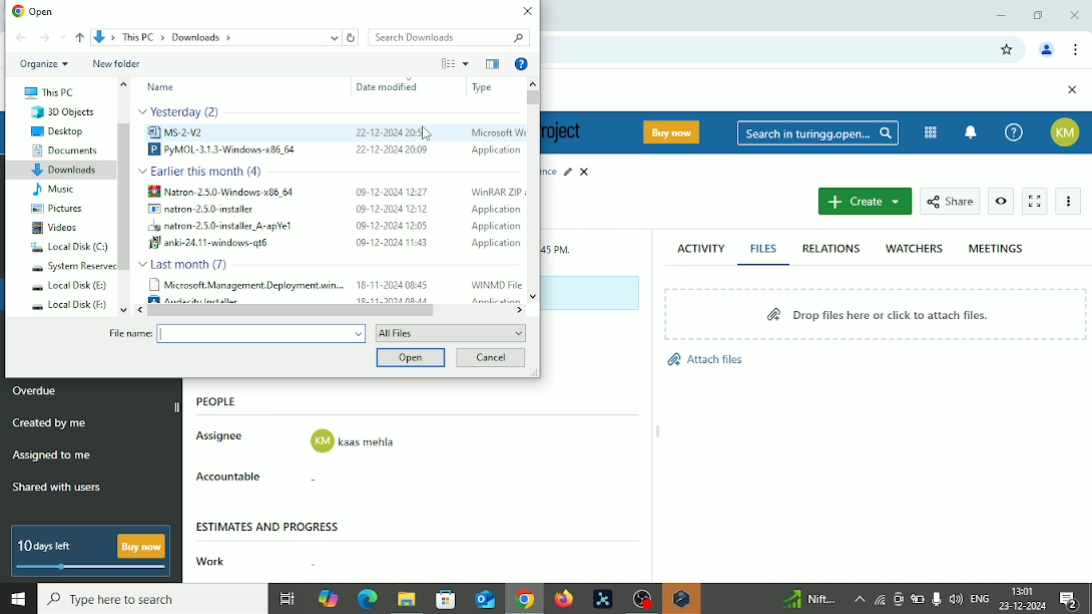  What do you see at coordinates (384, 86) in the screenshot?
I see `Date modified` at bounding box center [384, 86].